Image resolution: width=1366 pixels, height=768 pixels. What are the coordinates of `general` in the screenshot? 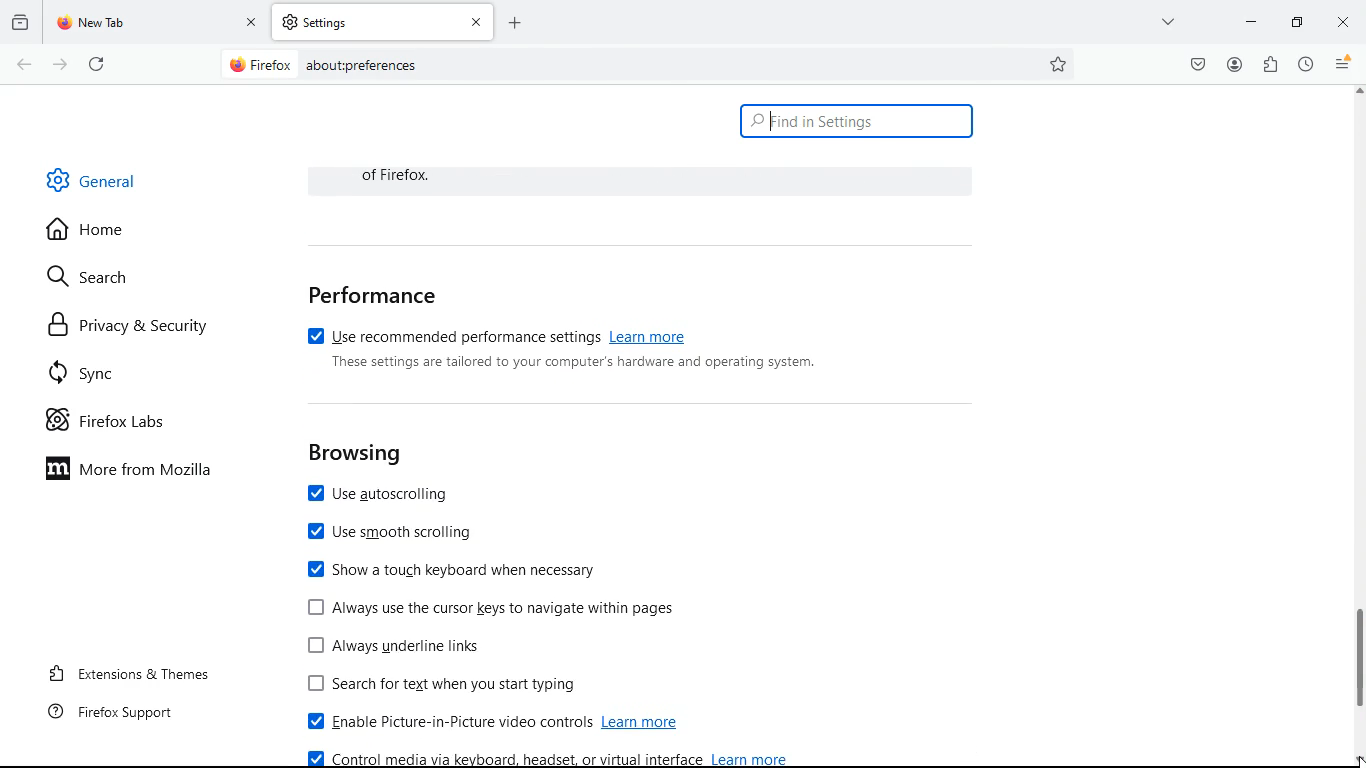 It's located at (94, 178).